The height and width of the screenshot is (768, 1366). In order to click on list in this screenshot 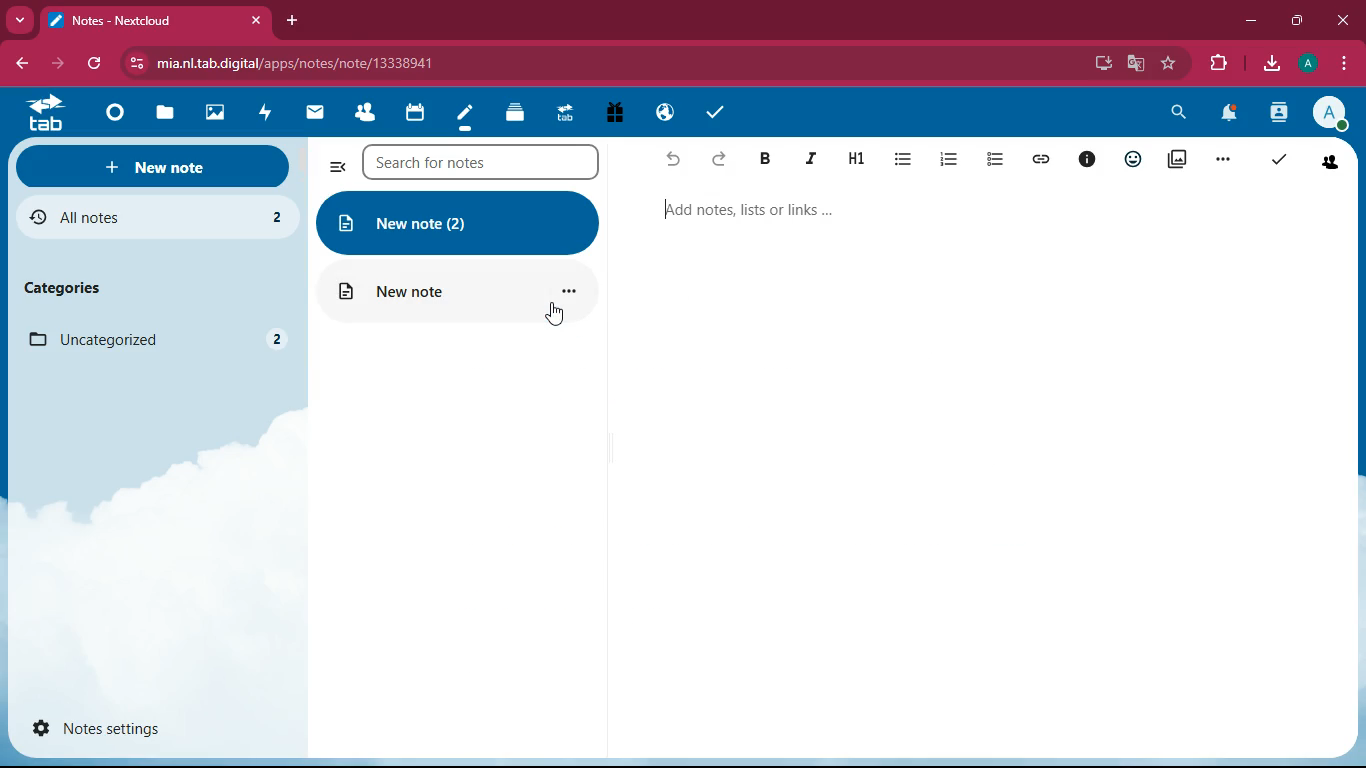, I will do `click(952, 160)`.